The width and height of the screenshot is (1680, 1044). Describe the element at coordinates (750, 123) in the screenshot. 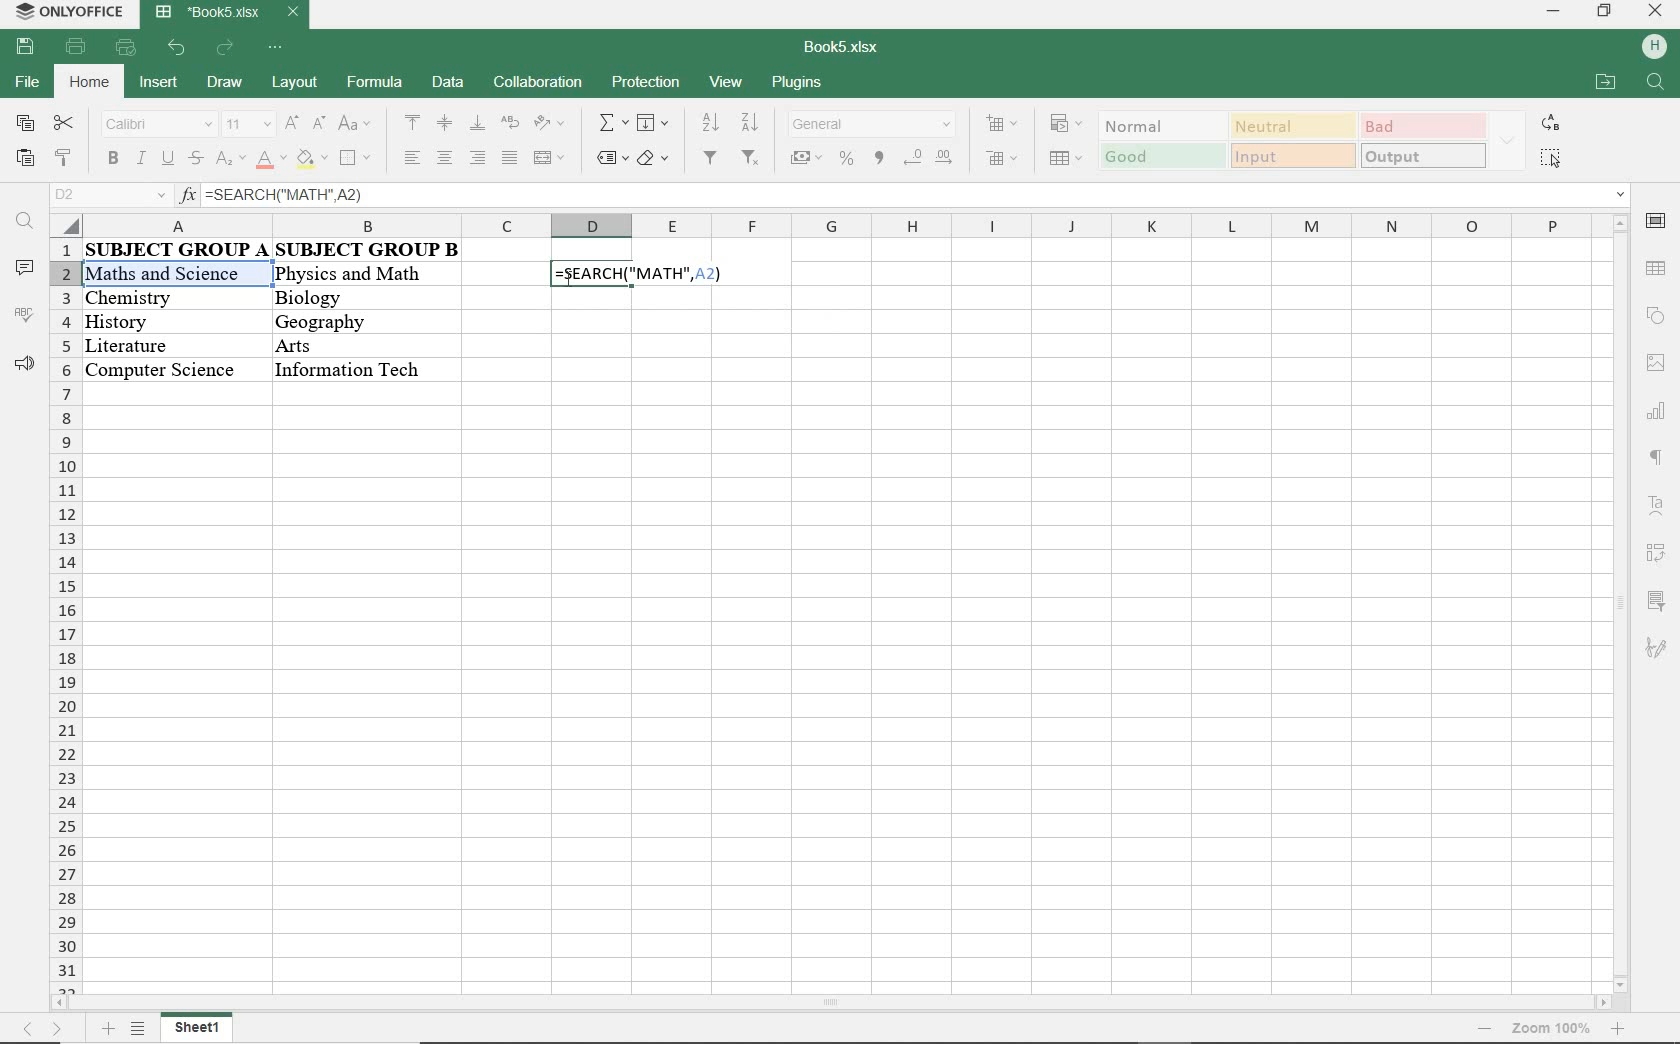

I see `sort descending` at that location.